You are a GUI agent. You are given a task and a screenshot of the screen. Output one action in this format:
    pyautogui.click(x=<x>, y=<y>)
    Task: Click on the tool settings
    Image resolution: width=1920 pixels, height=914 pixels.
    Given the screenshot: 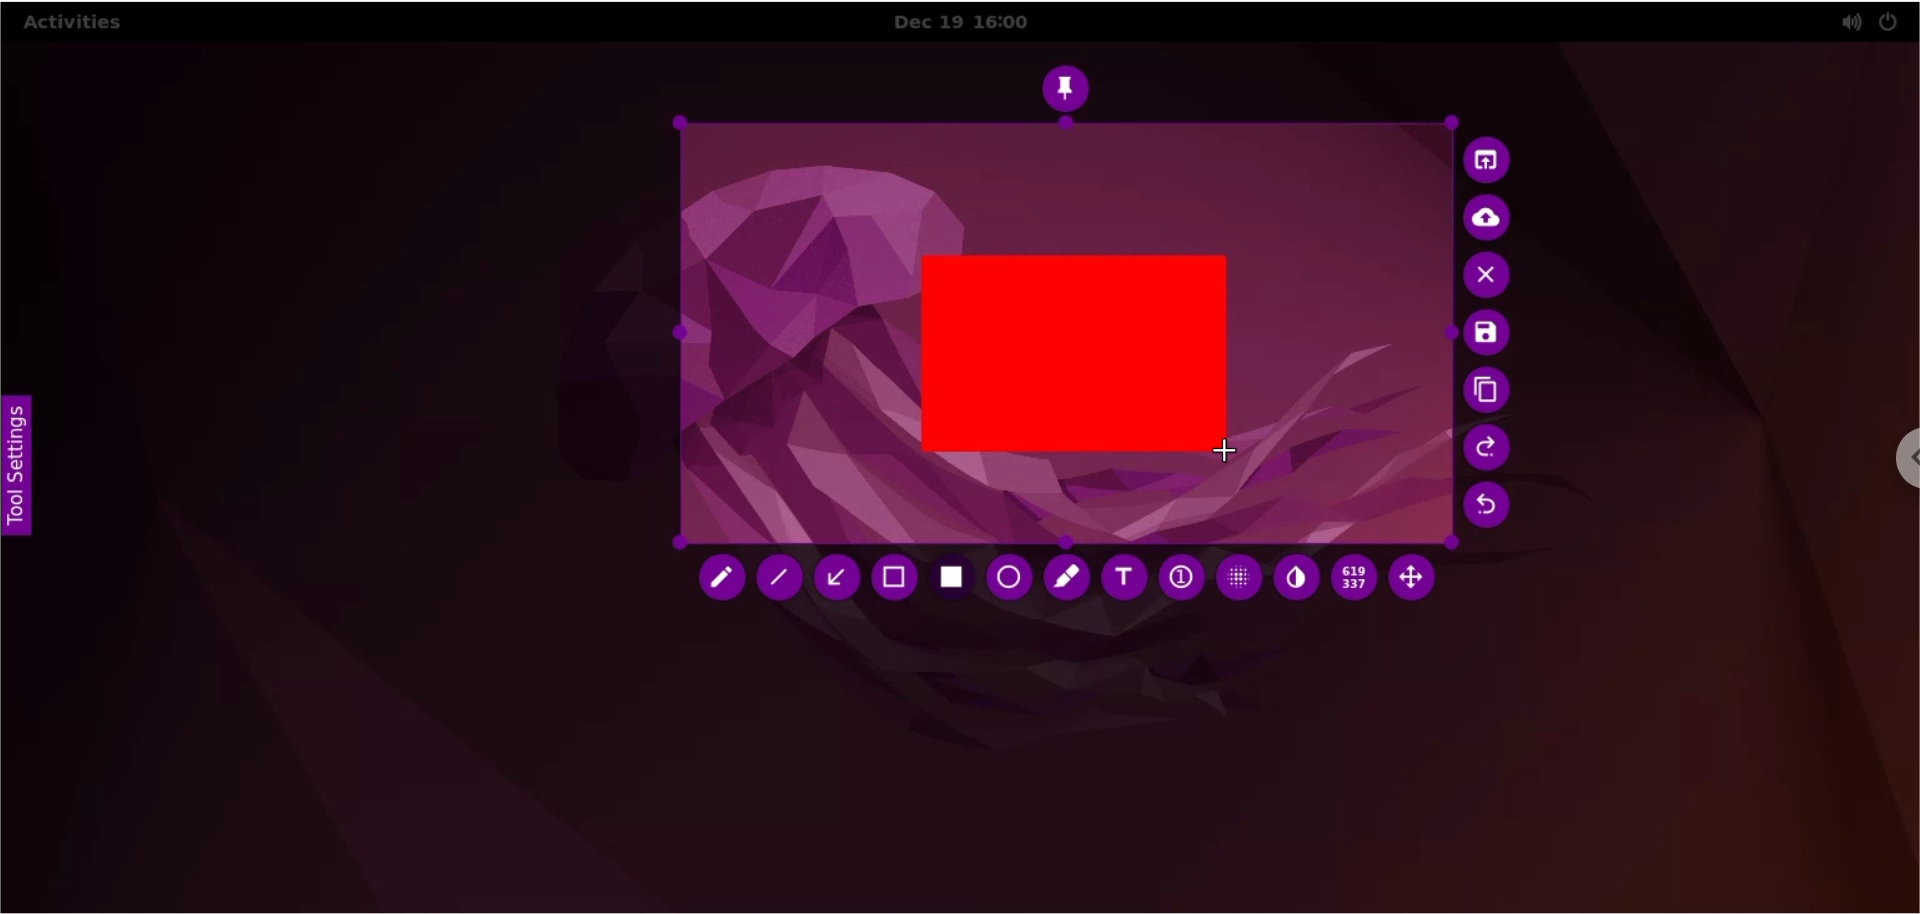 What is the action you would take?
    pyautogui.click(x=23, y=466)
    